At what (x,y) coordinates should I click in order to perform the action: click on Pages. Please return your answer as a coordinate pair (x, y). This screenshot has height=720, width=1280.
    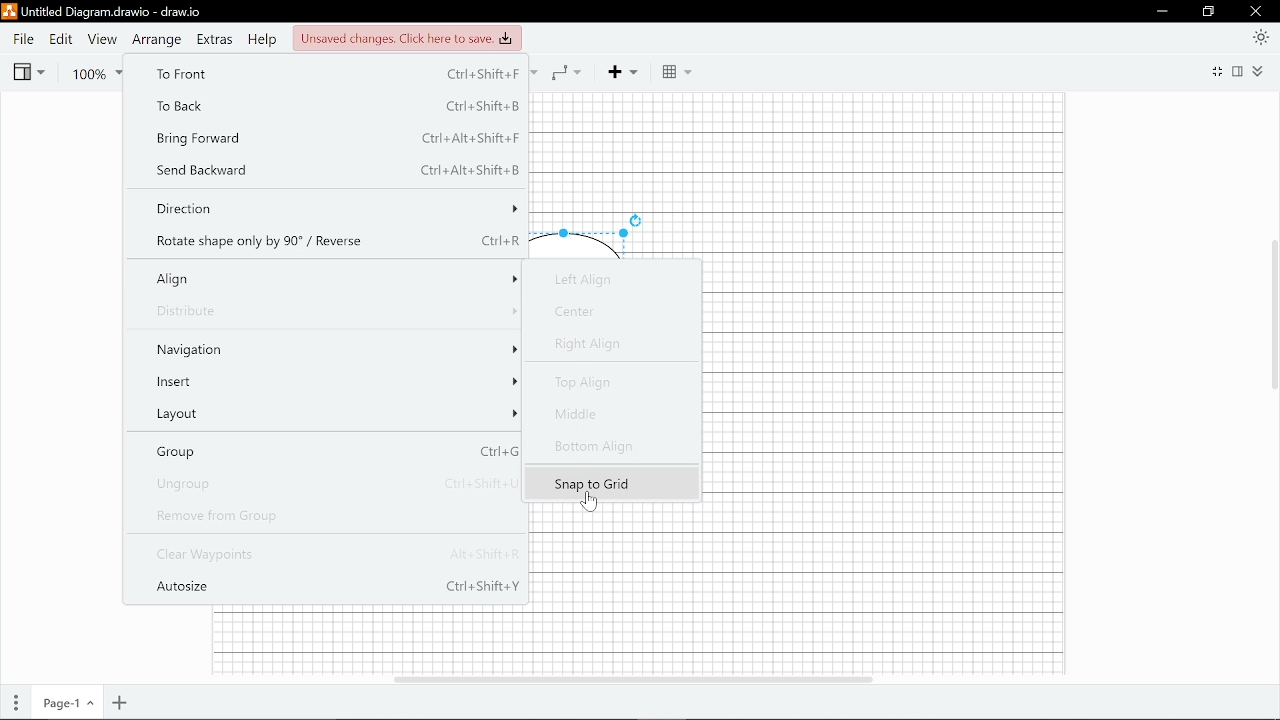
    Looking at the image, I should click on (17, 703).